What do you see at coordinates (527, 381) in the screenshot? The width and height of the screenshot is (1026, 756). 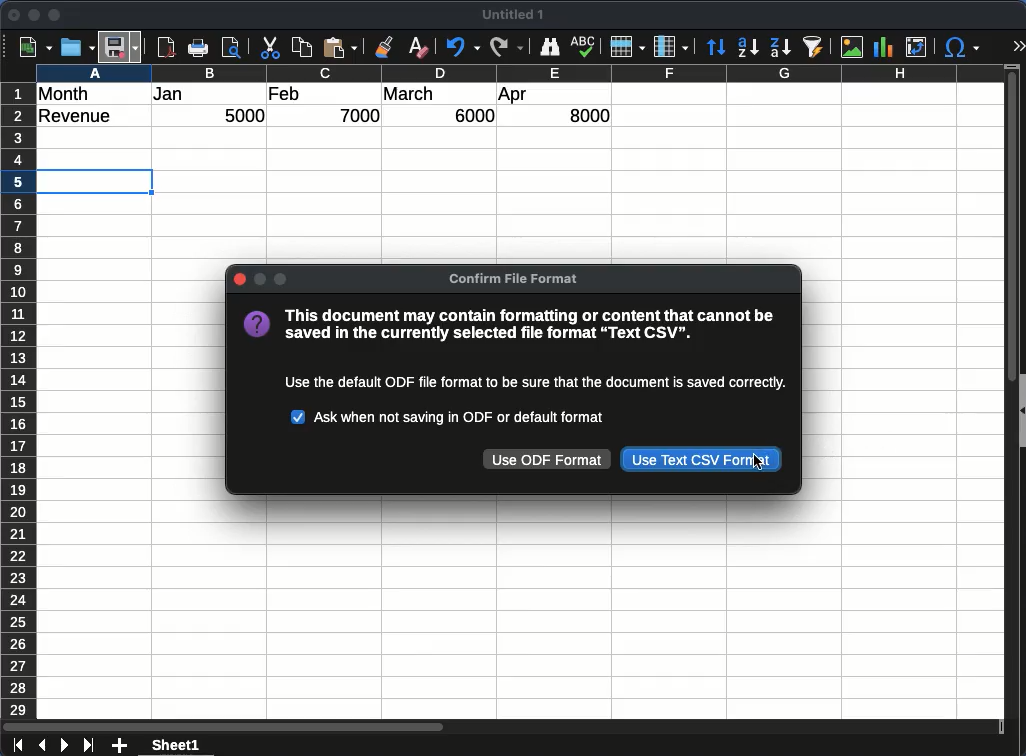 I see `Use the default ODF file format to be sure that the document is saved correctly.` at bounding box center [527, 381].